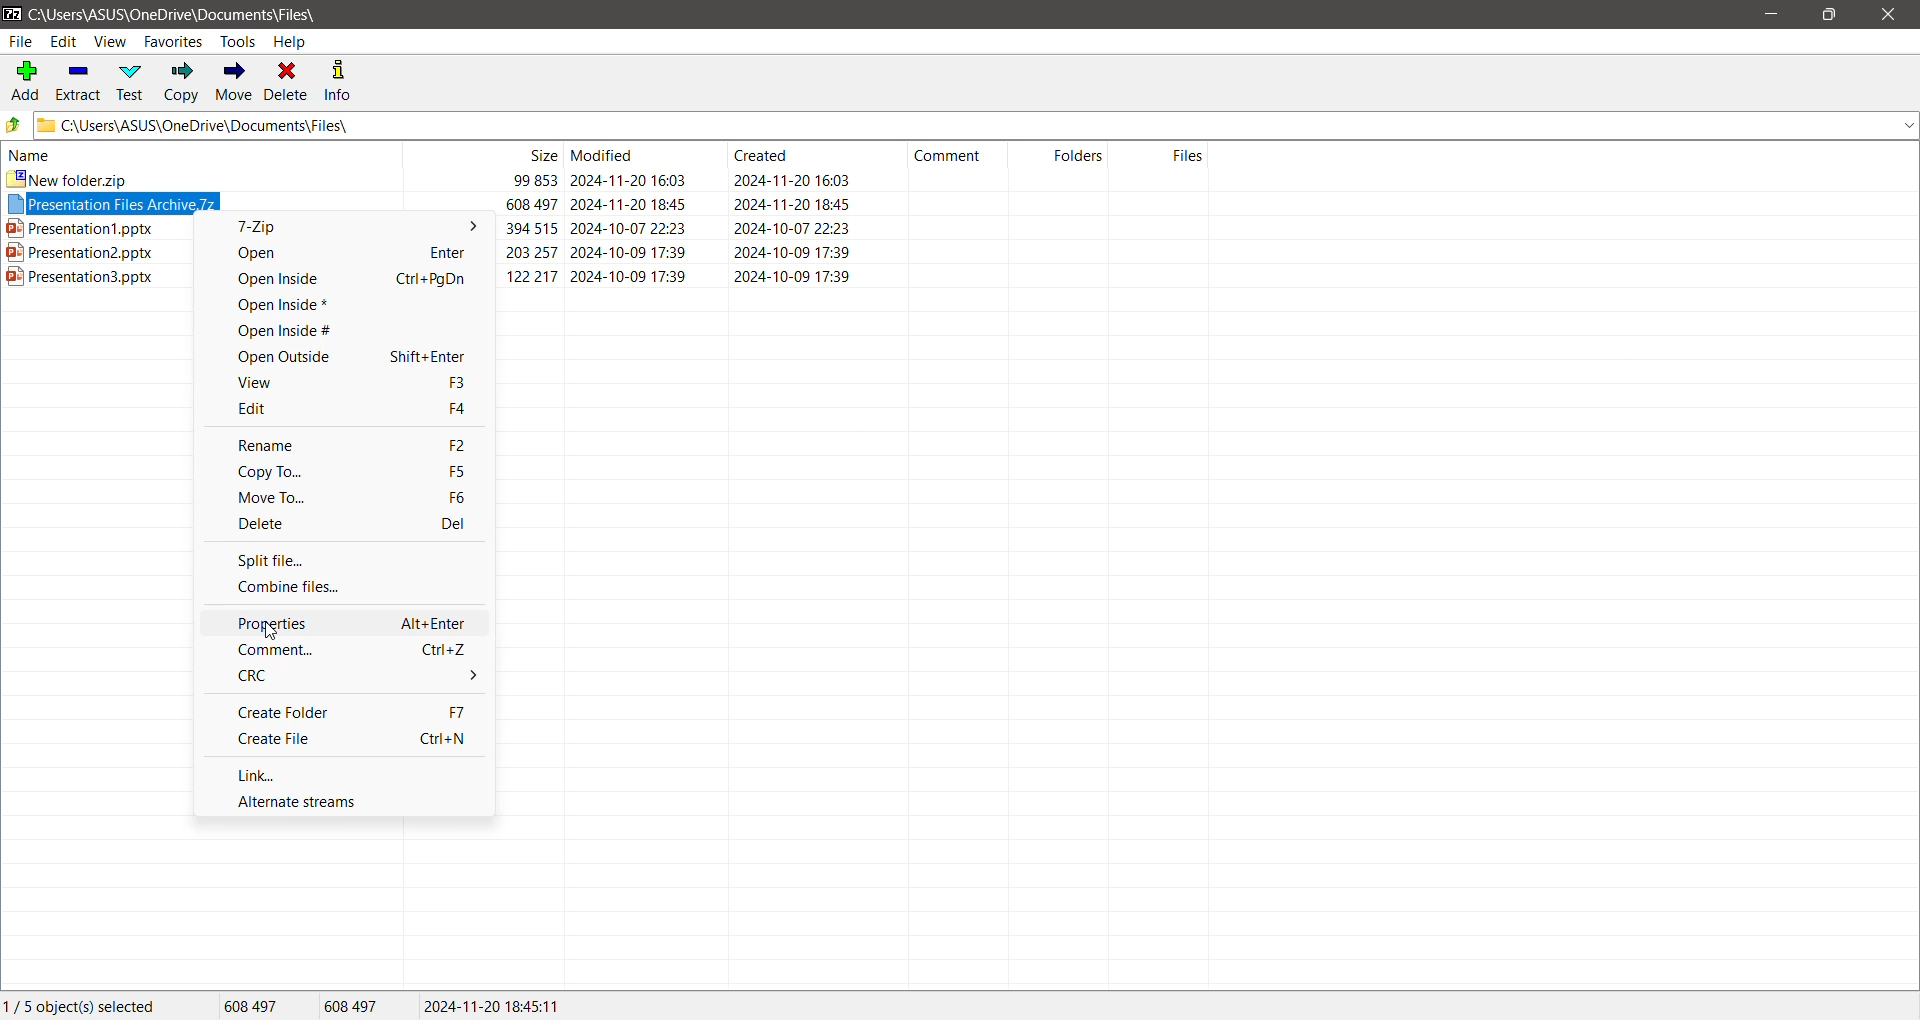 The image size is (1920, 1020). I want to click on Restore Down, so click(1836, 14).